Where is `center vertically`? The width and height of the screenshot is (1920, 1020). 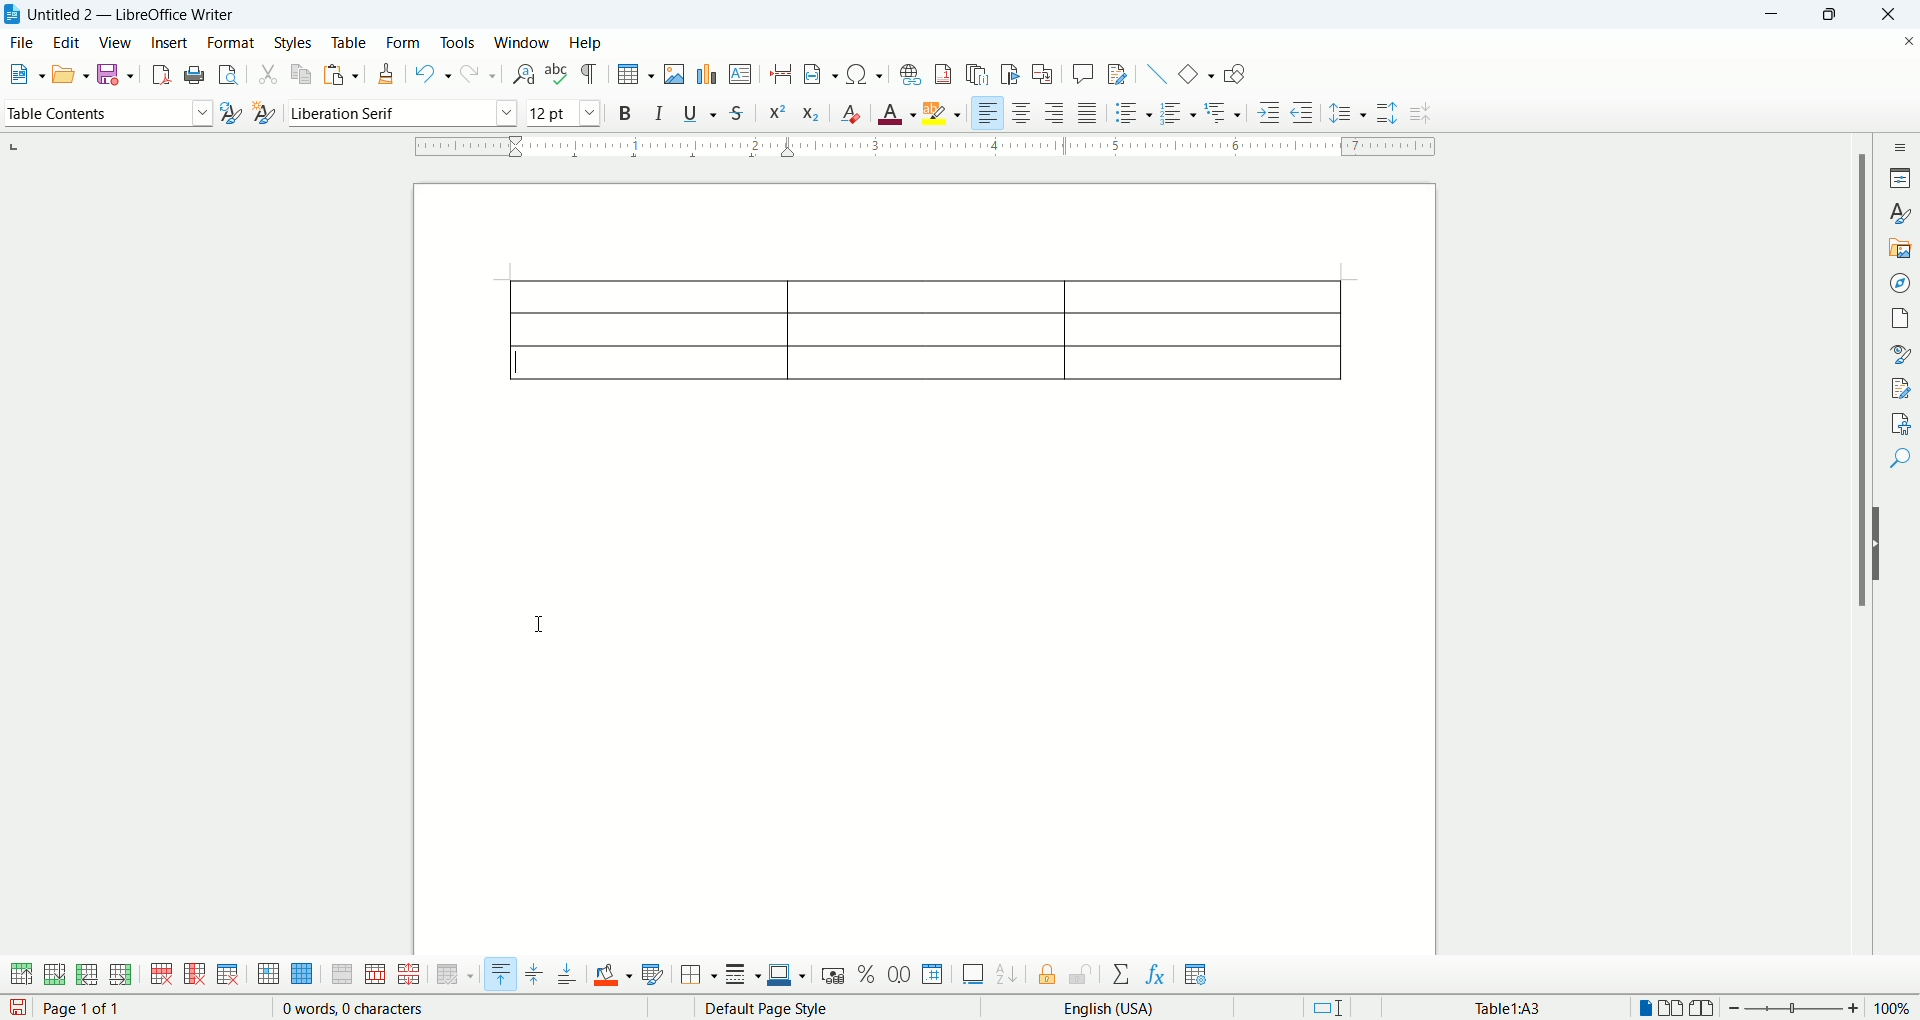
center vertically is located at coordinates (535, 976).